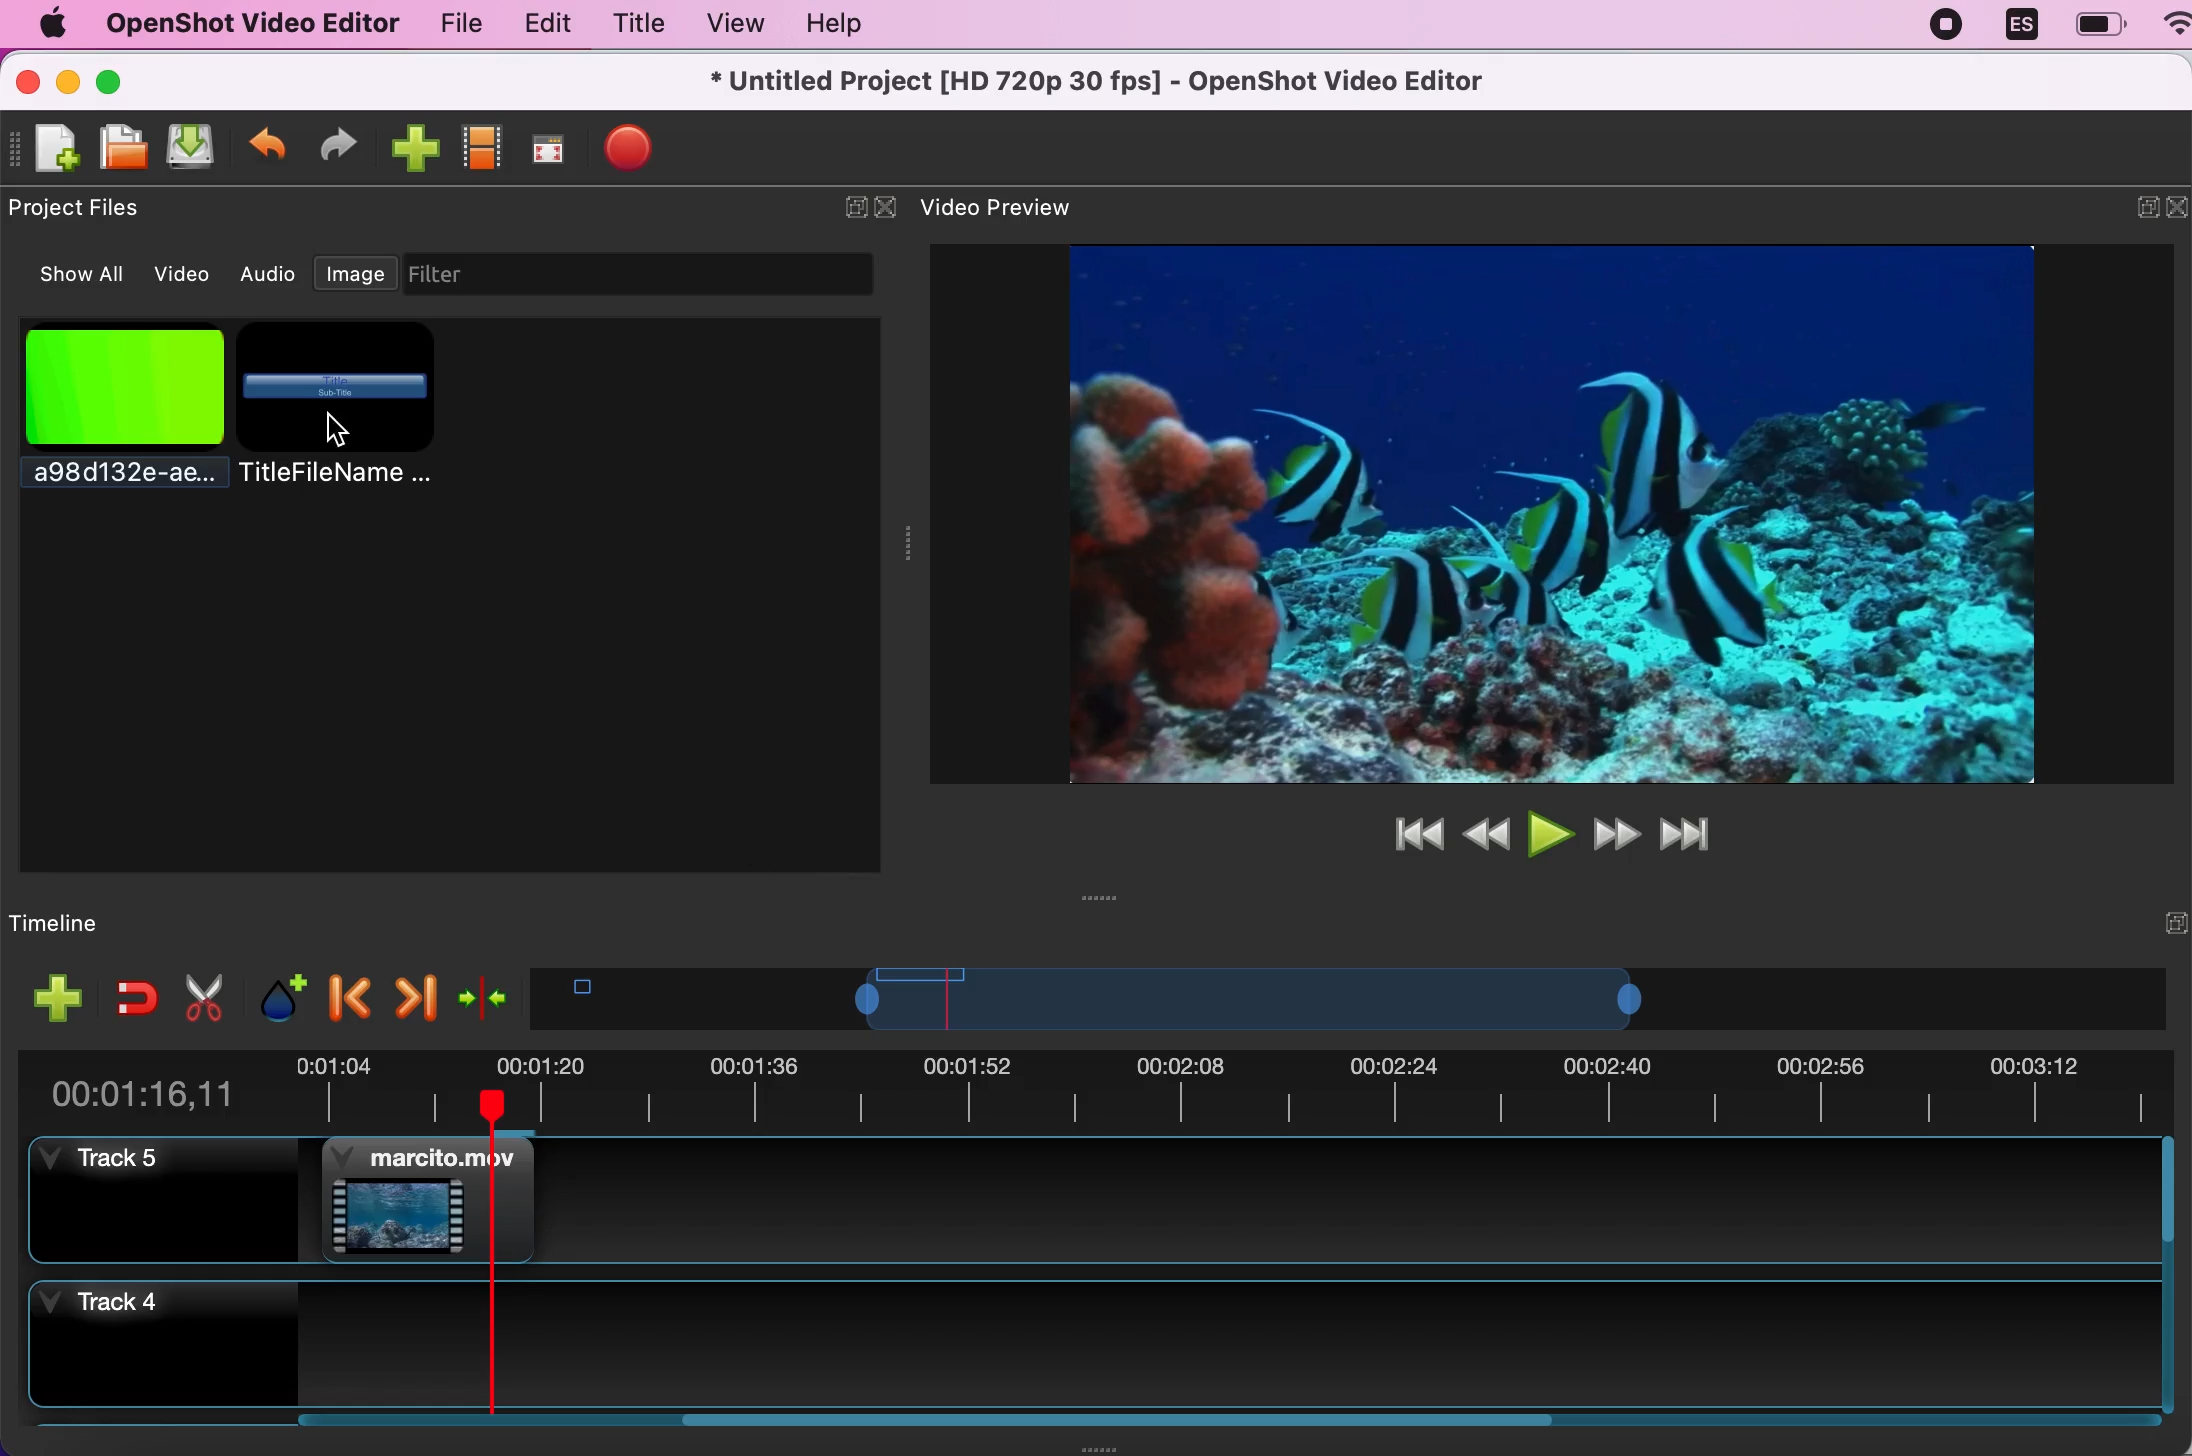 This screenshot has height=1456, width=2192. I want to click on open file, so click(125, 148).